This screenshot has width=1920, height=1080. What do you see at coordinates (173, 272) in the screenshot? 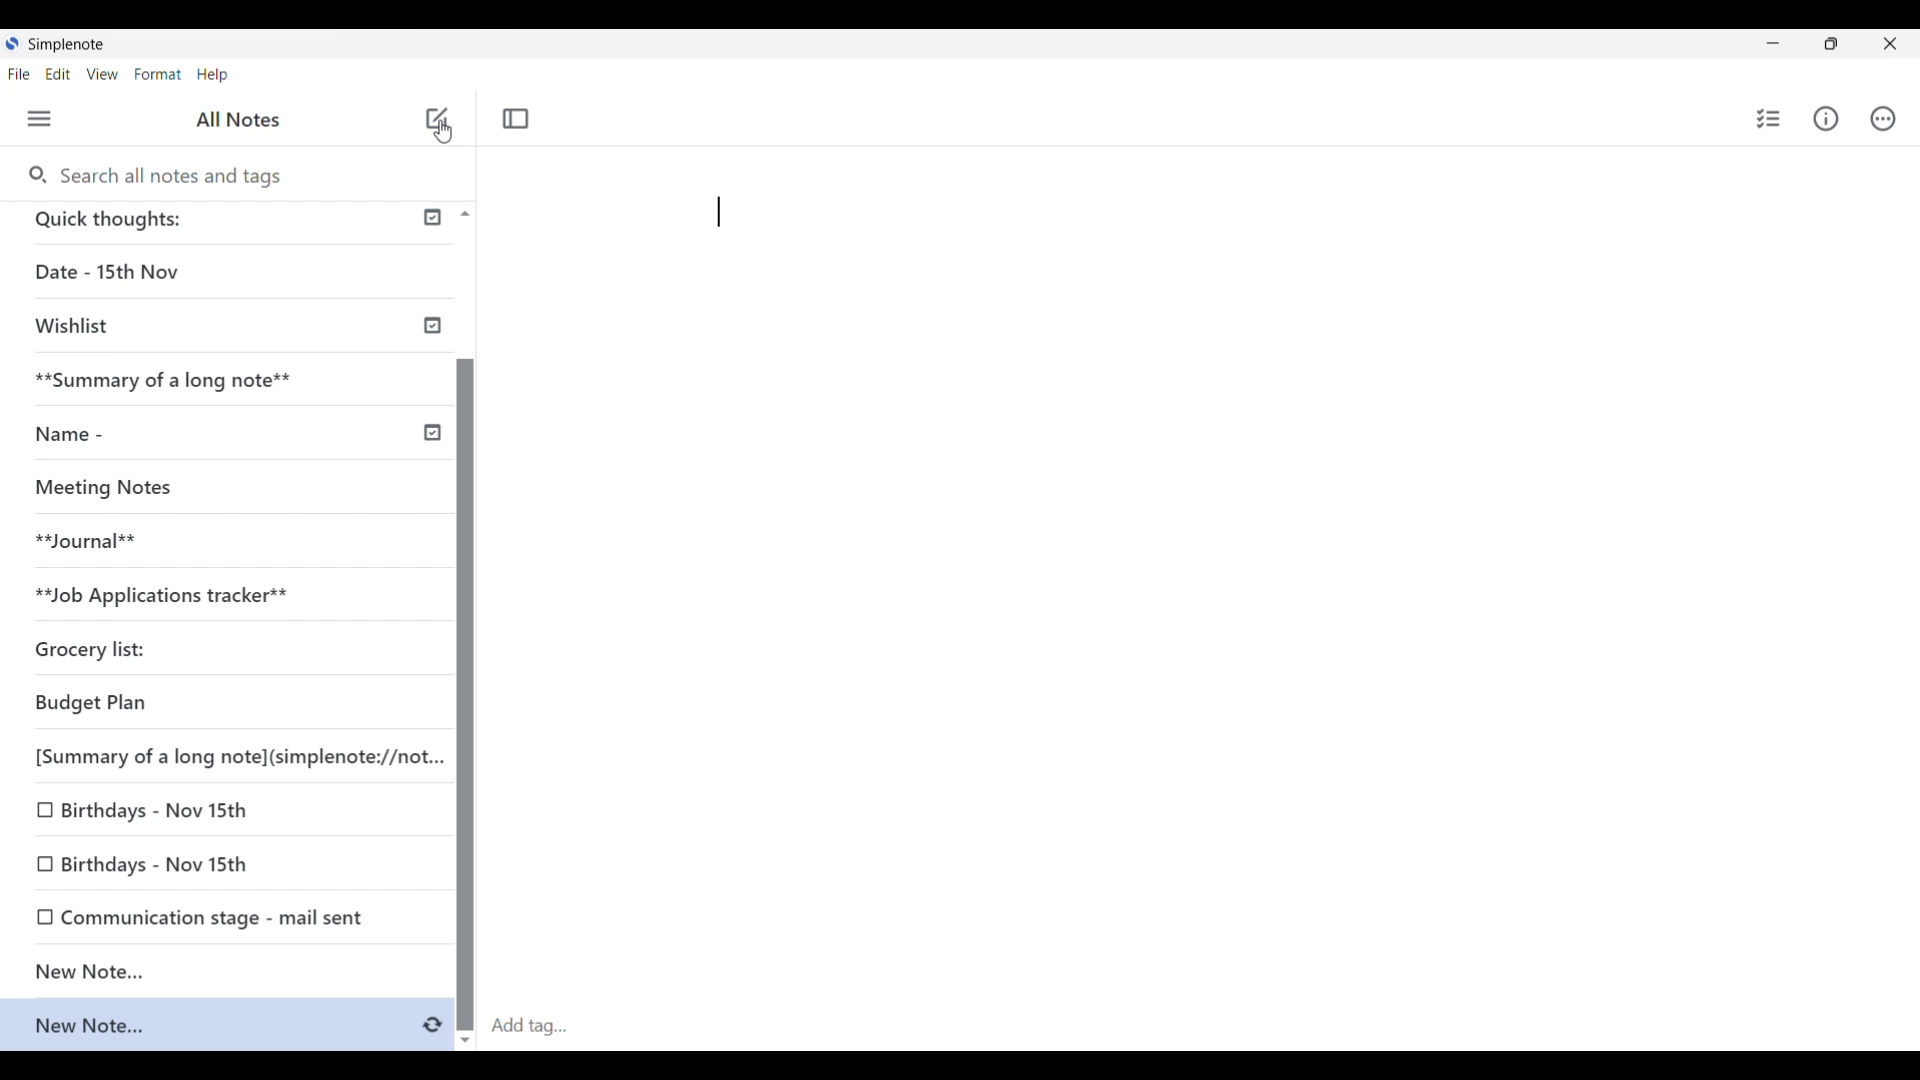
I see `Date - 15th Nov` at bounding box center [173, 272].